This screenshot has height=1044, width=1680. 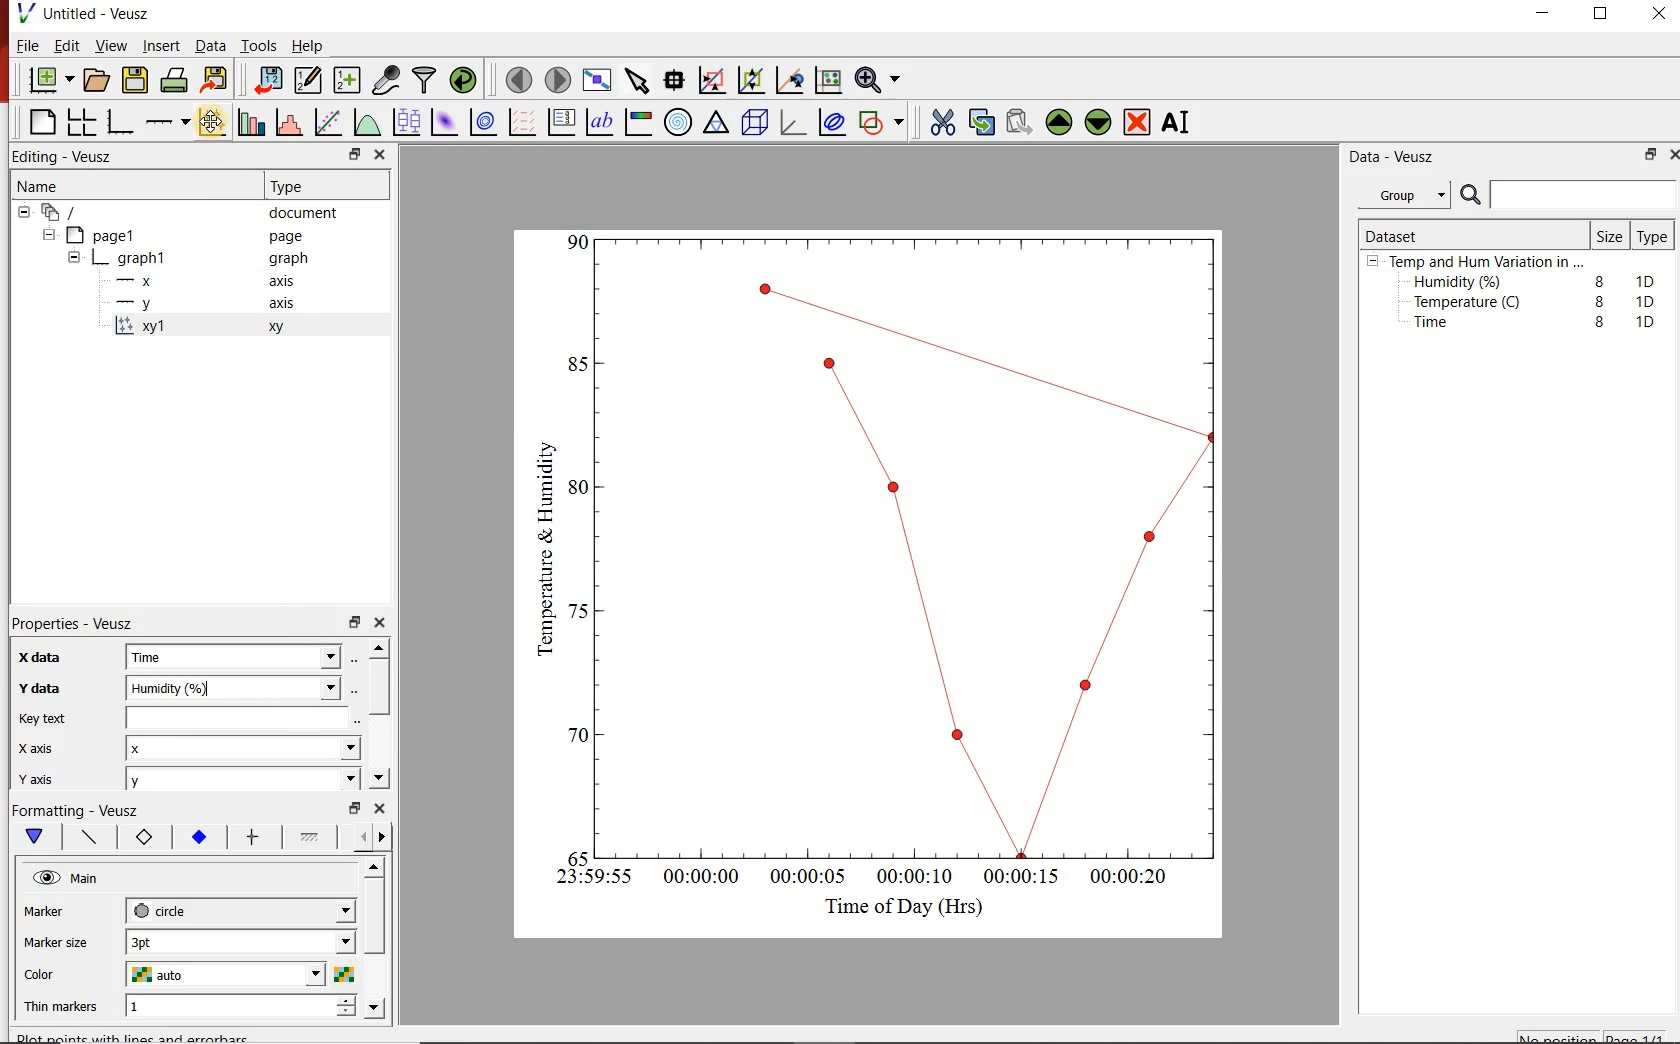 I want to click on 00:00:00, so click(x=698, y=879).